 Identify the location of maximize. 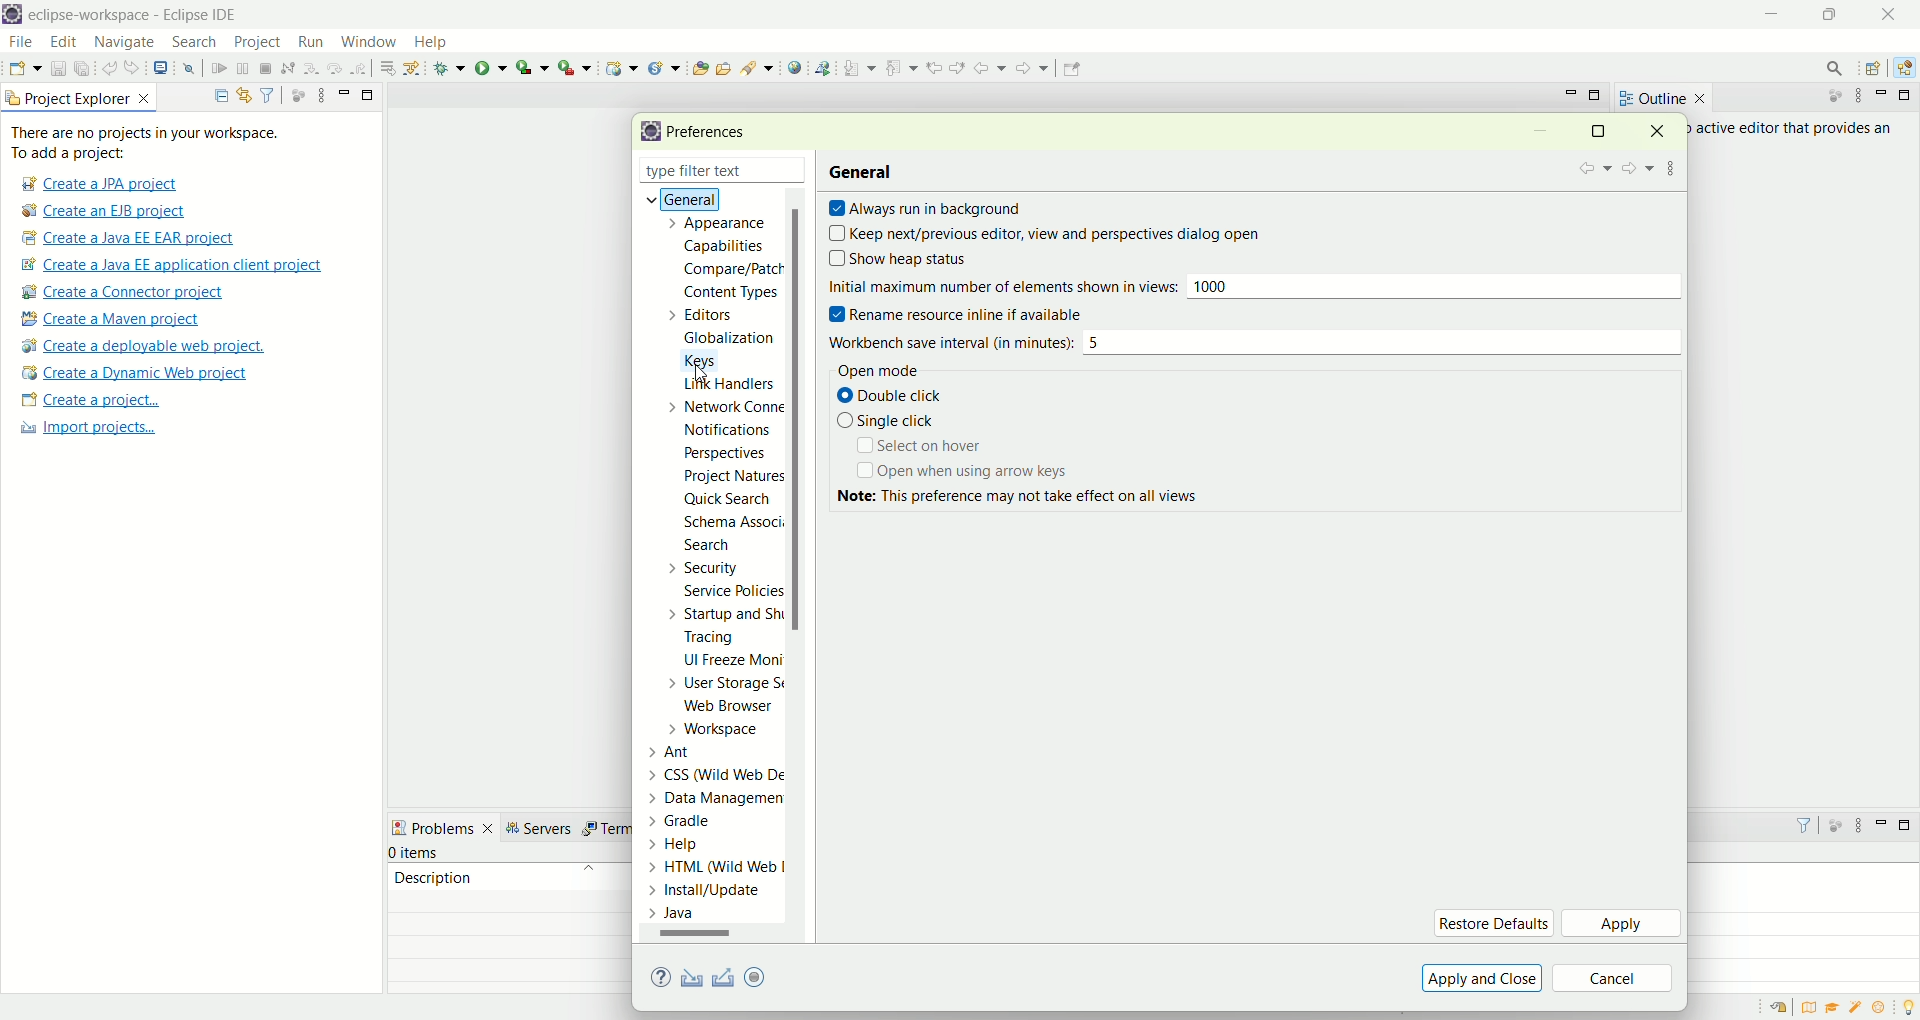
(1908, 825).